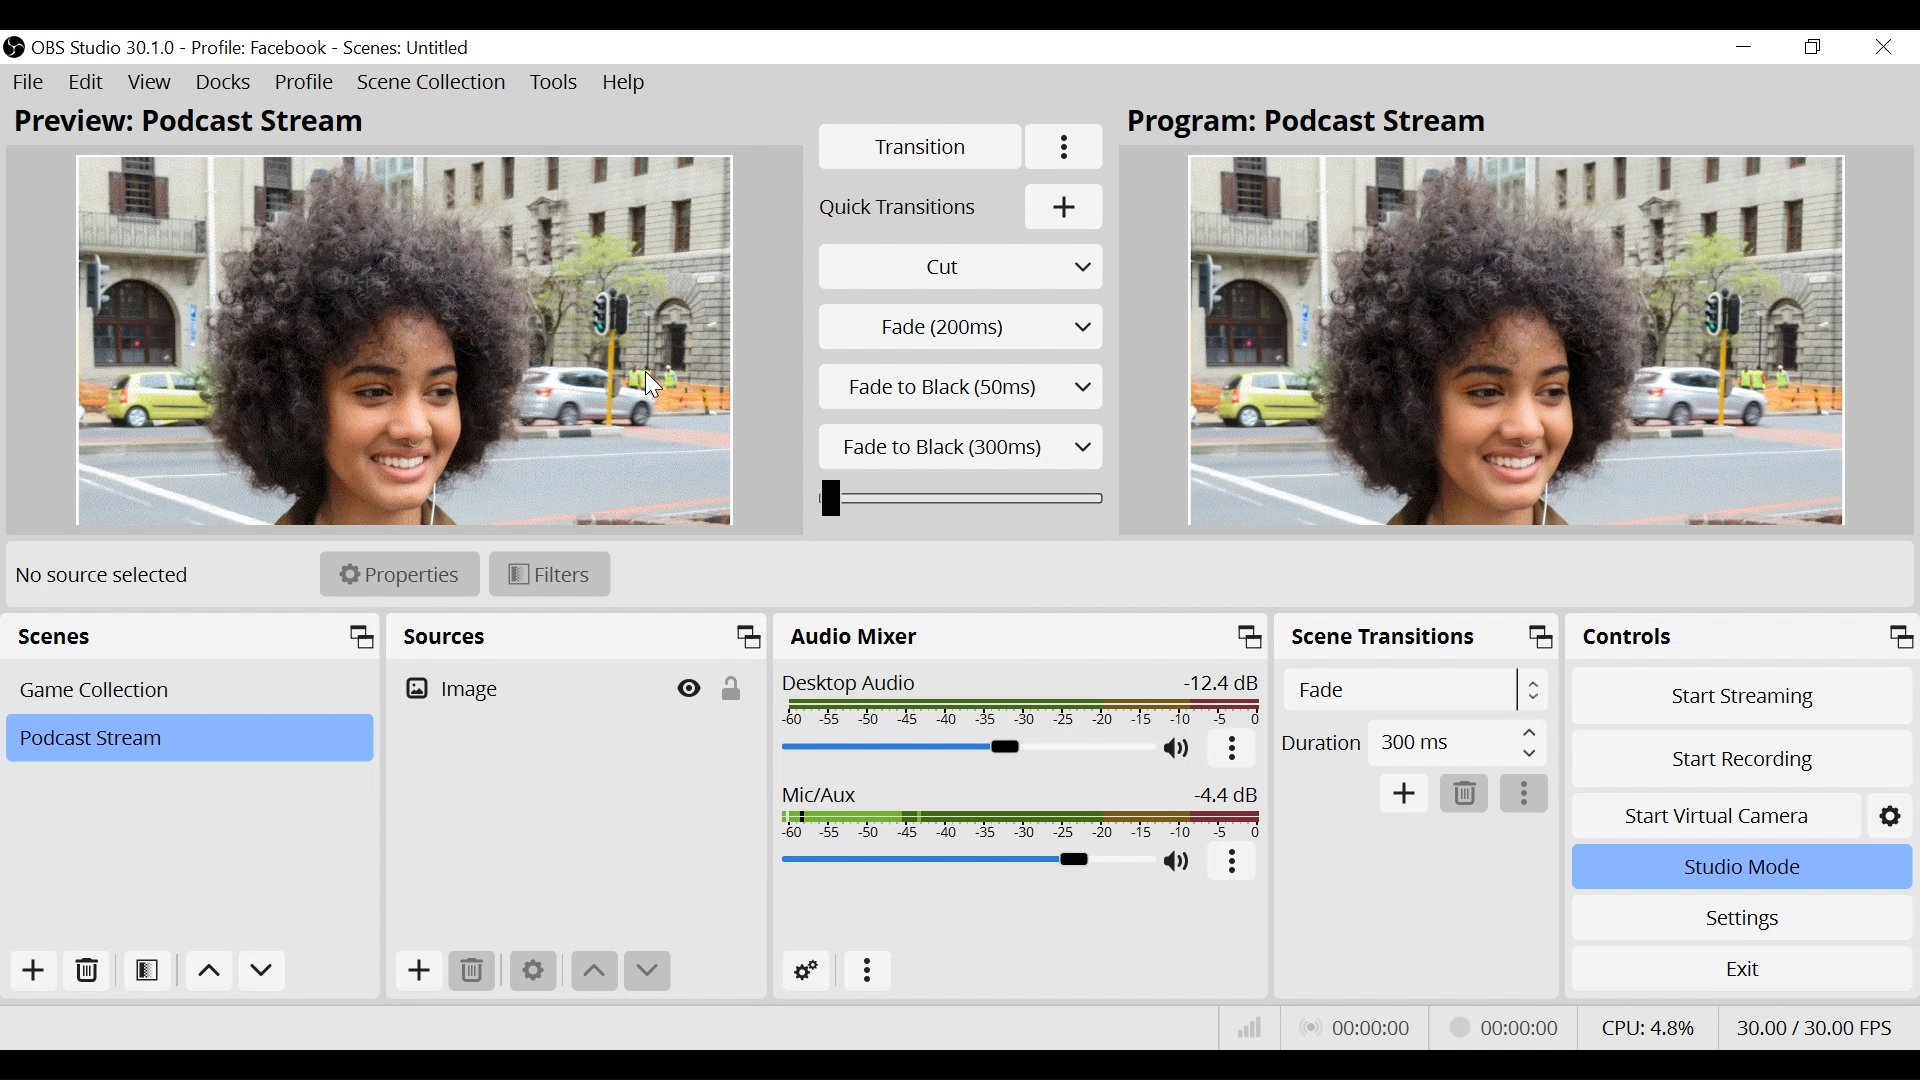 This screenshot has width=1920, height=1080. I want to click on Transition, so click(921, 146).